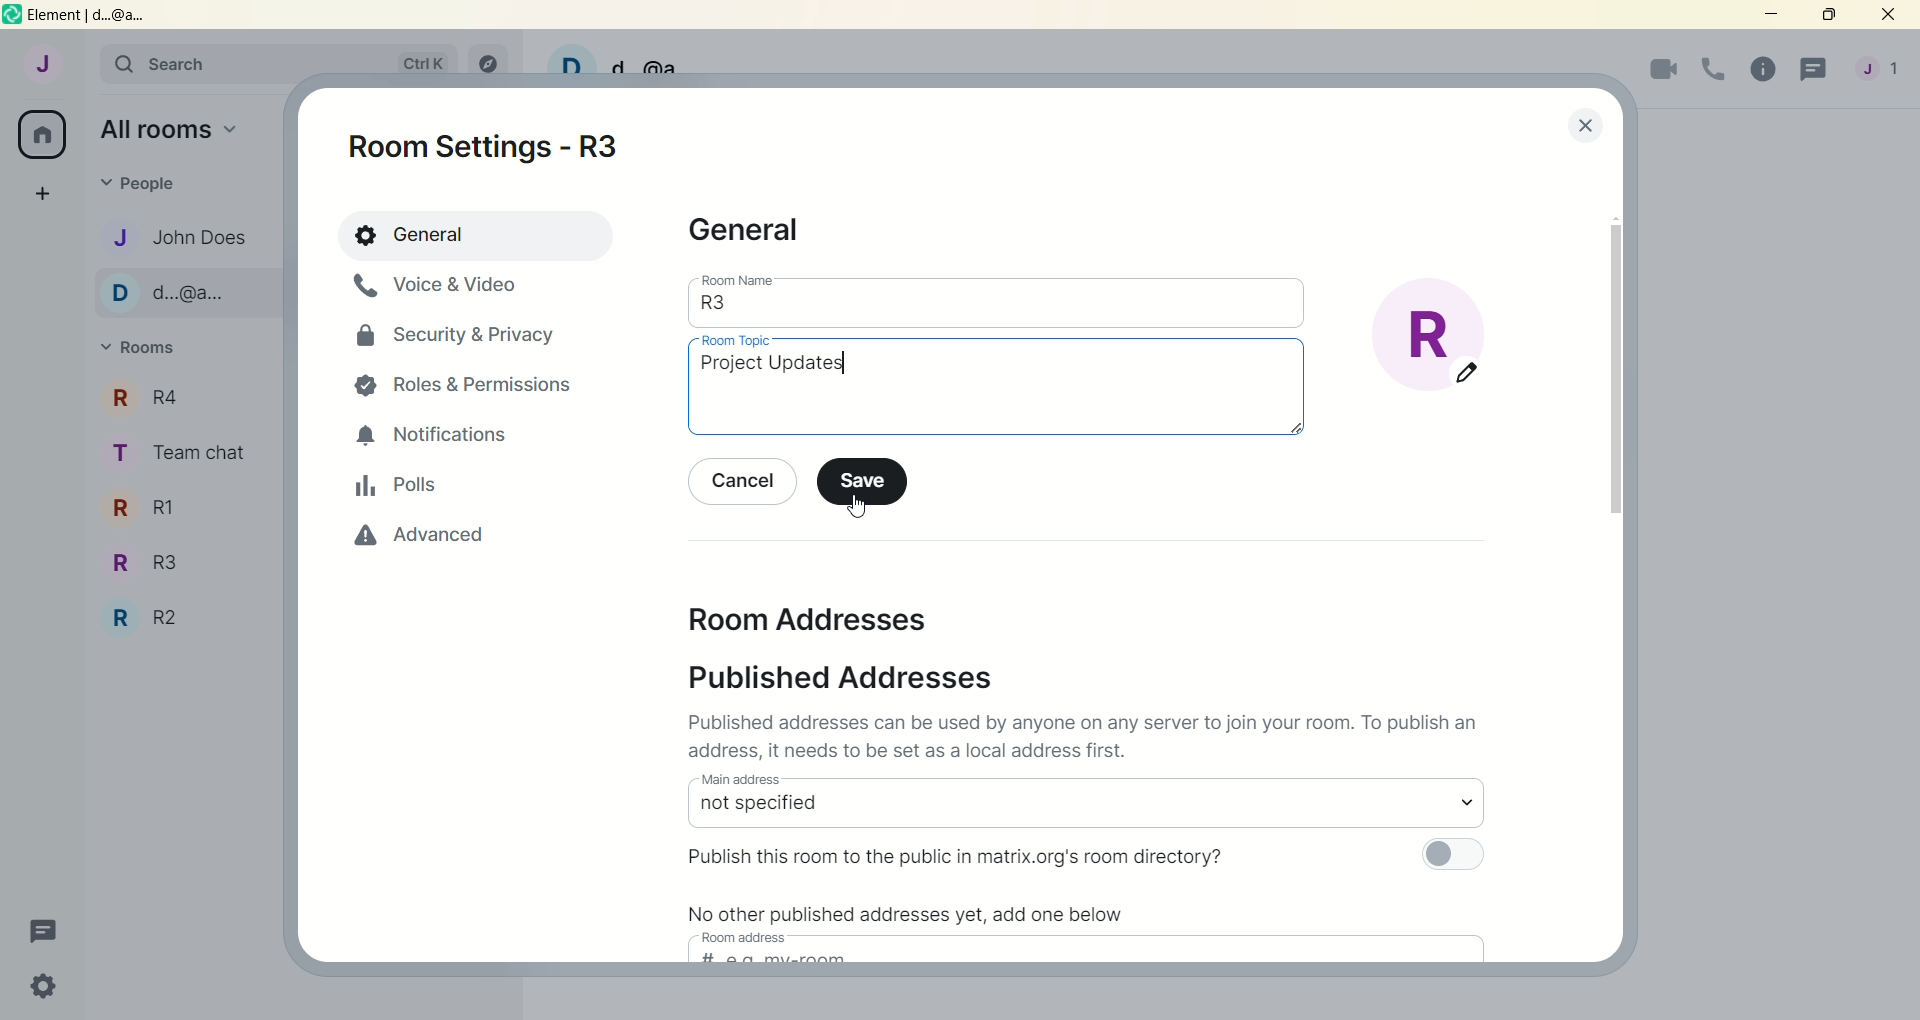  I want to click on search, so click(188, 66).